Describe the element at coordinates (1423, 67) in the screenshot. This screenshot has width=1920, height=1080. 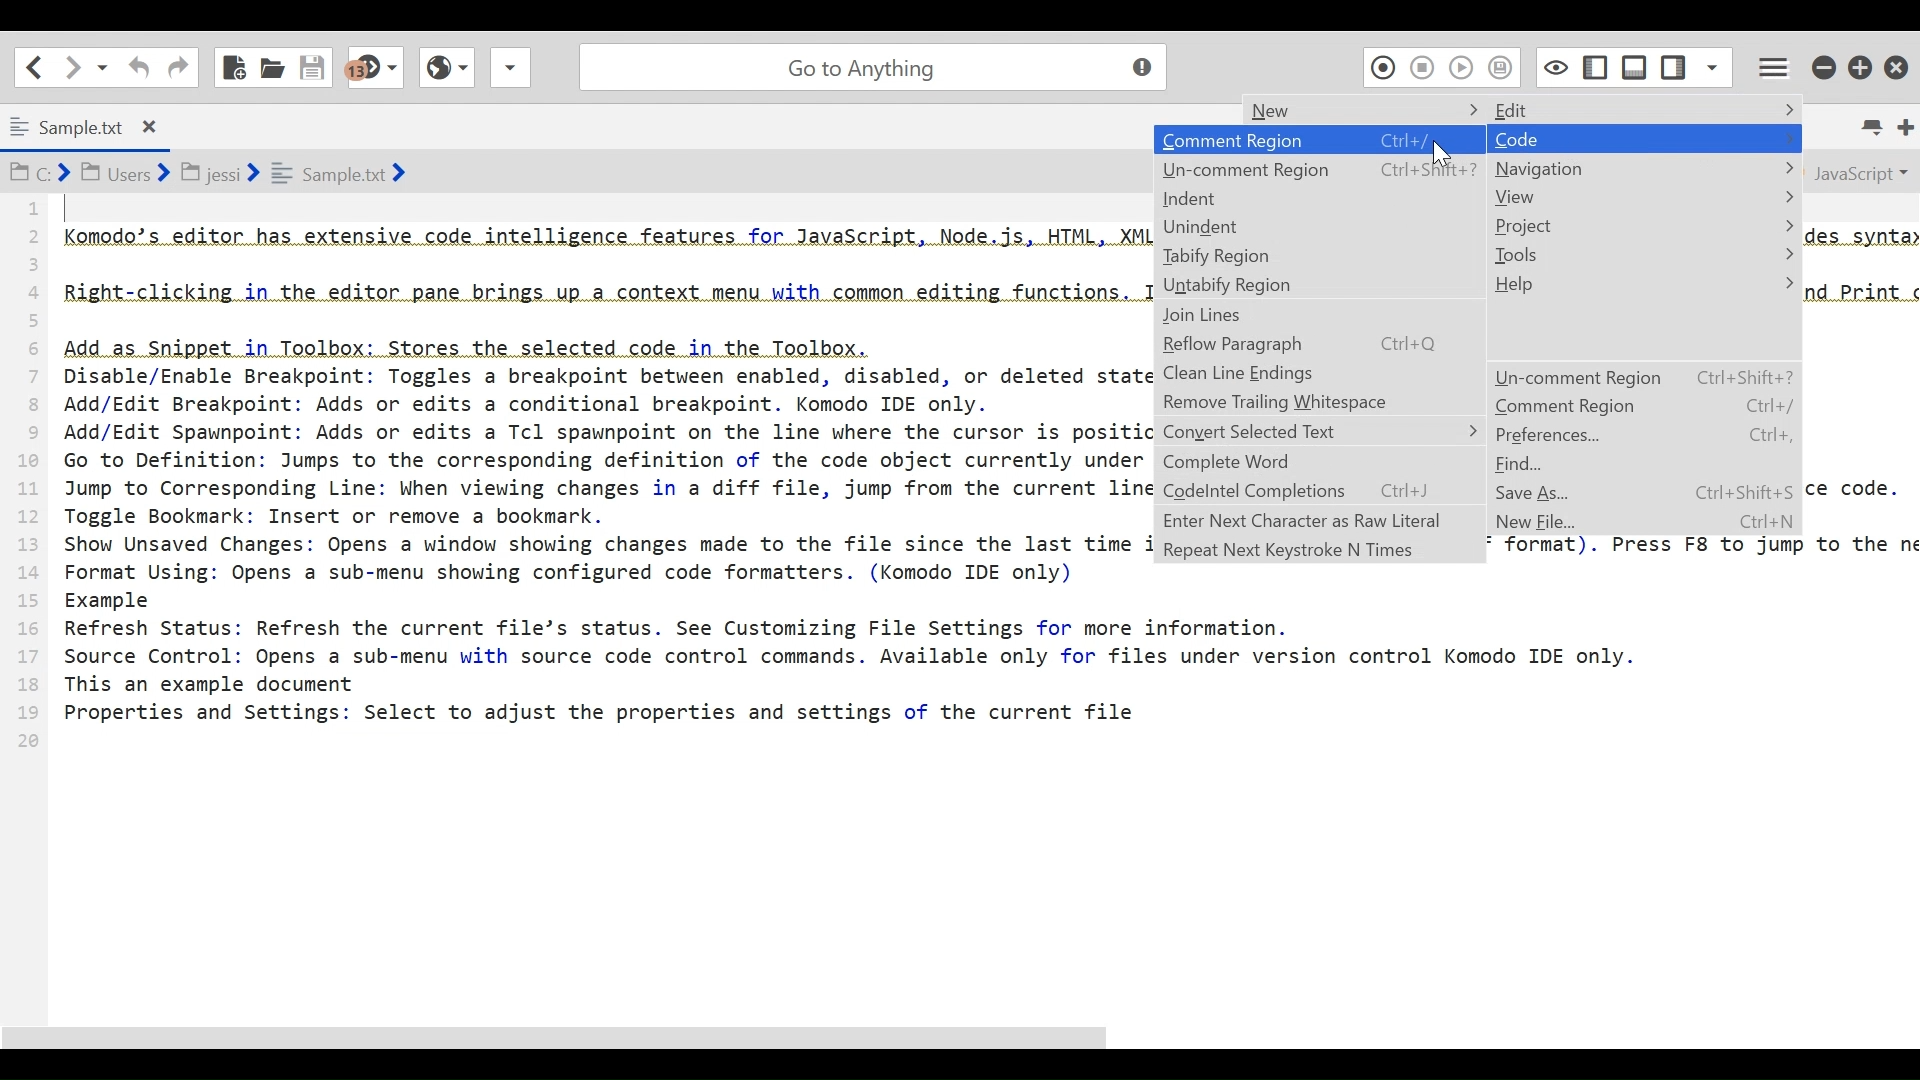
I see `Stop Recording Macro` at that location.